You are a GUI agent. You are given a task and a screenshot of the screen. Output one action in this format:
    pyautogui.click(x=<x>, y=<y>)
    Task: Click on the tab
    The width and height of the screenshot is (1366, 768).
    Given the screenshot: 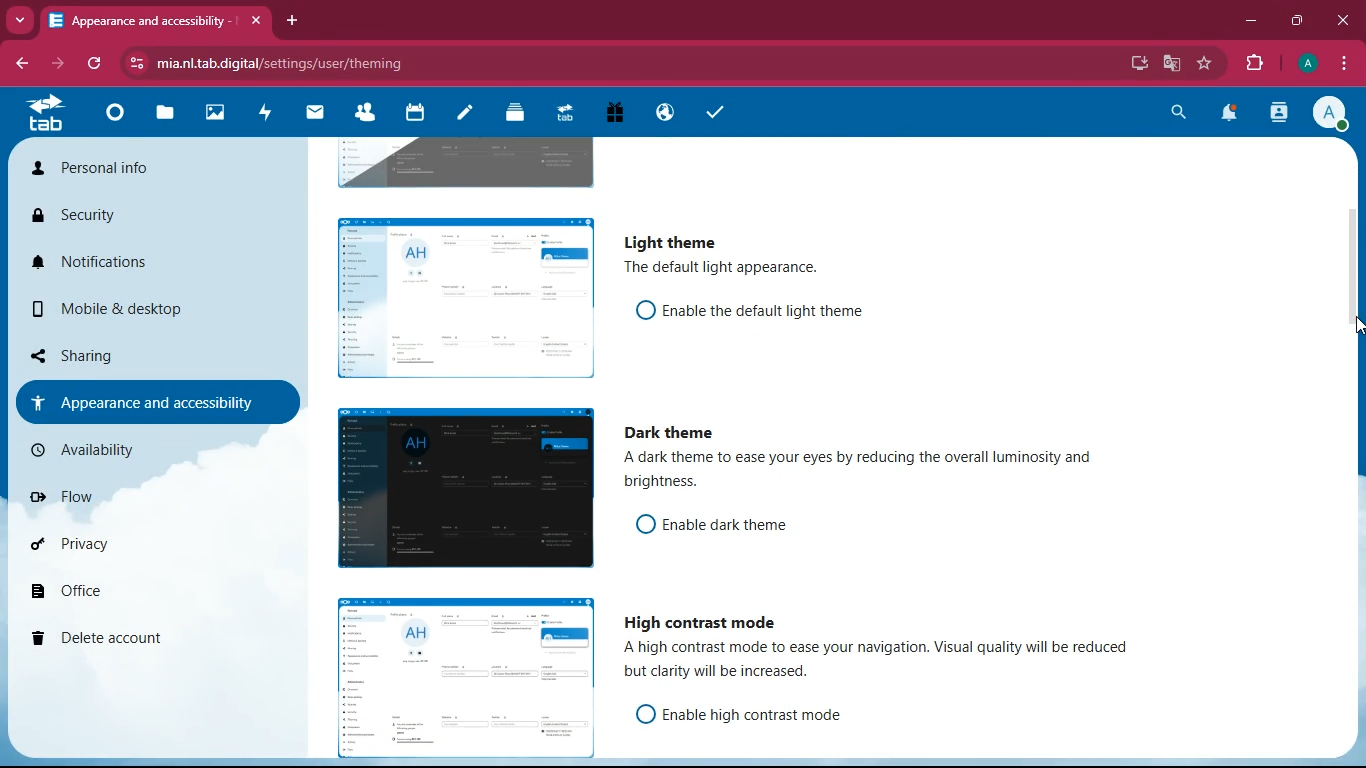 What is the action you would take?
    pyautogui.click(x=140, y=19)
    